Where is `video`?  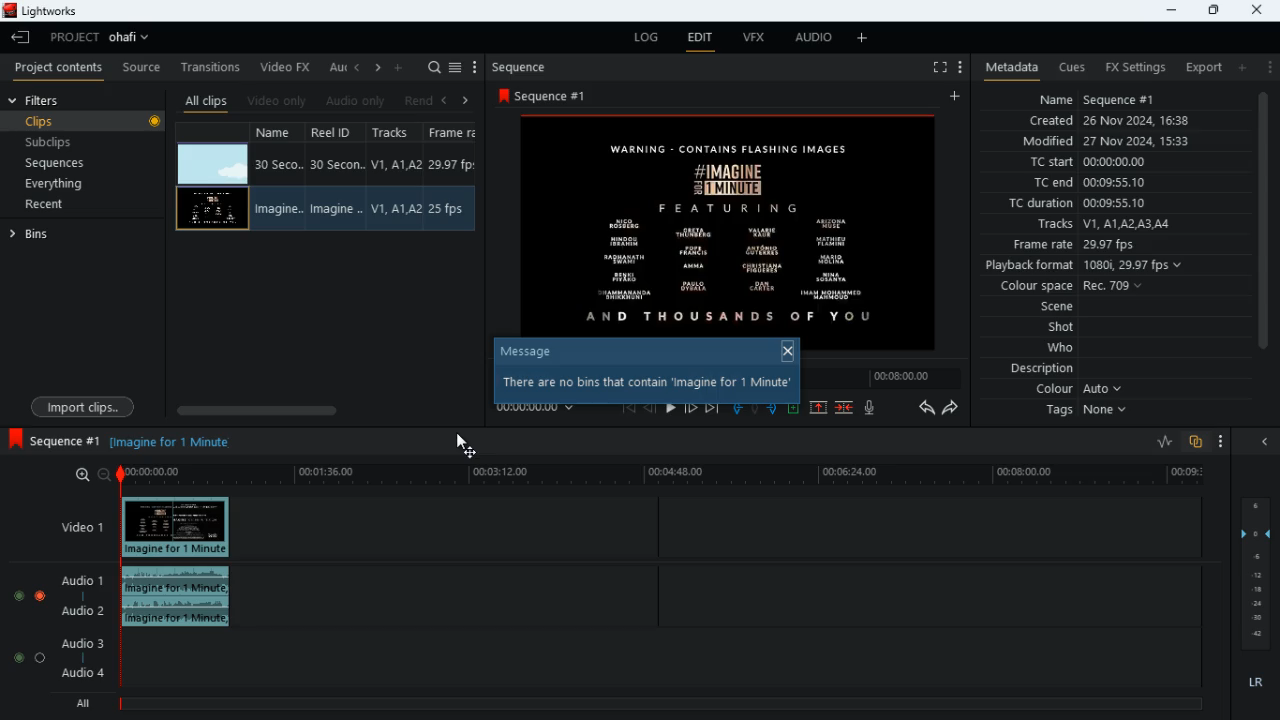
video is located at coordinates (213, 162).